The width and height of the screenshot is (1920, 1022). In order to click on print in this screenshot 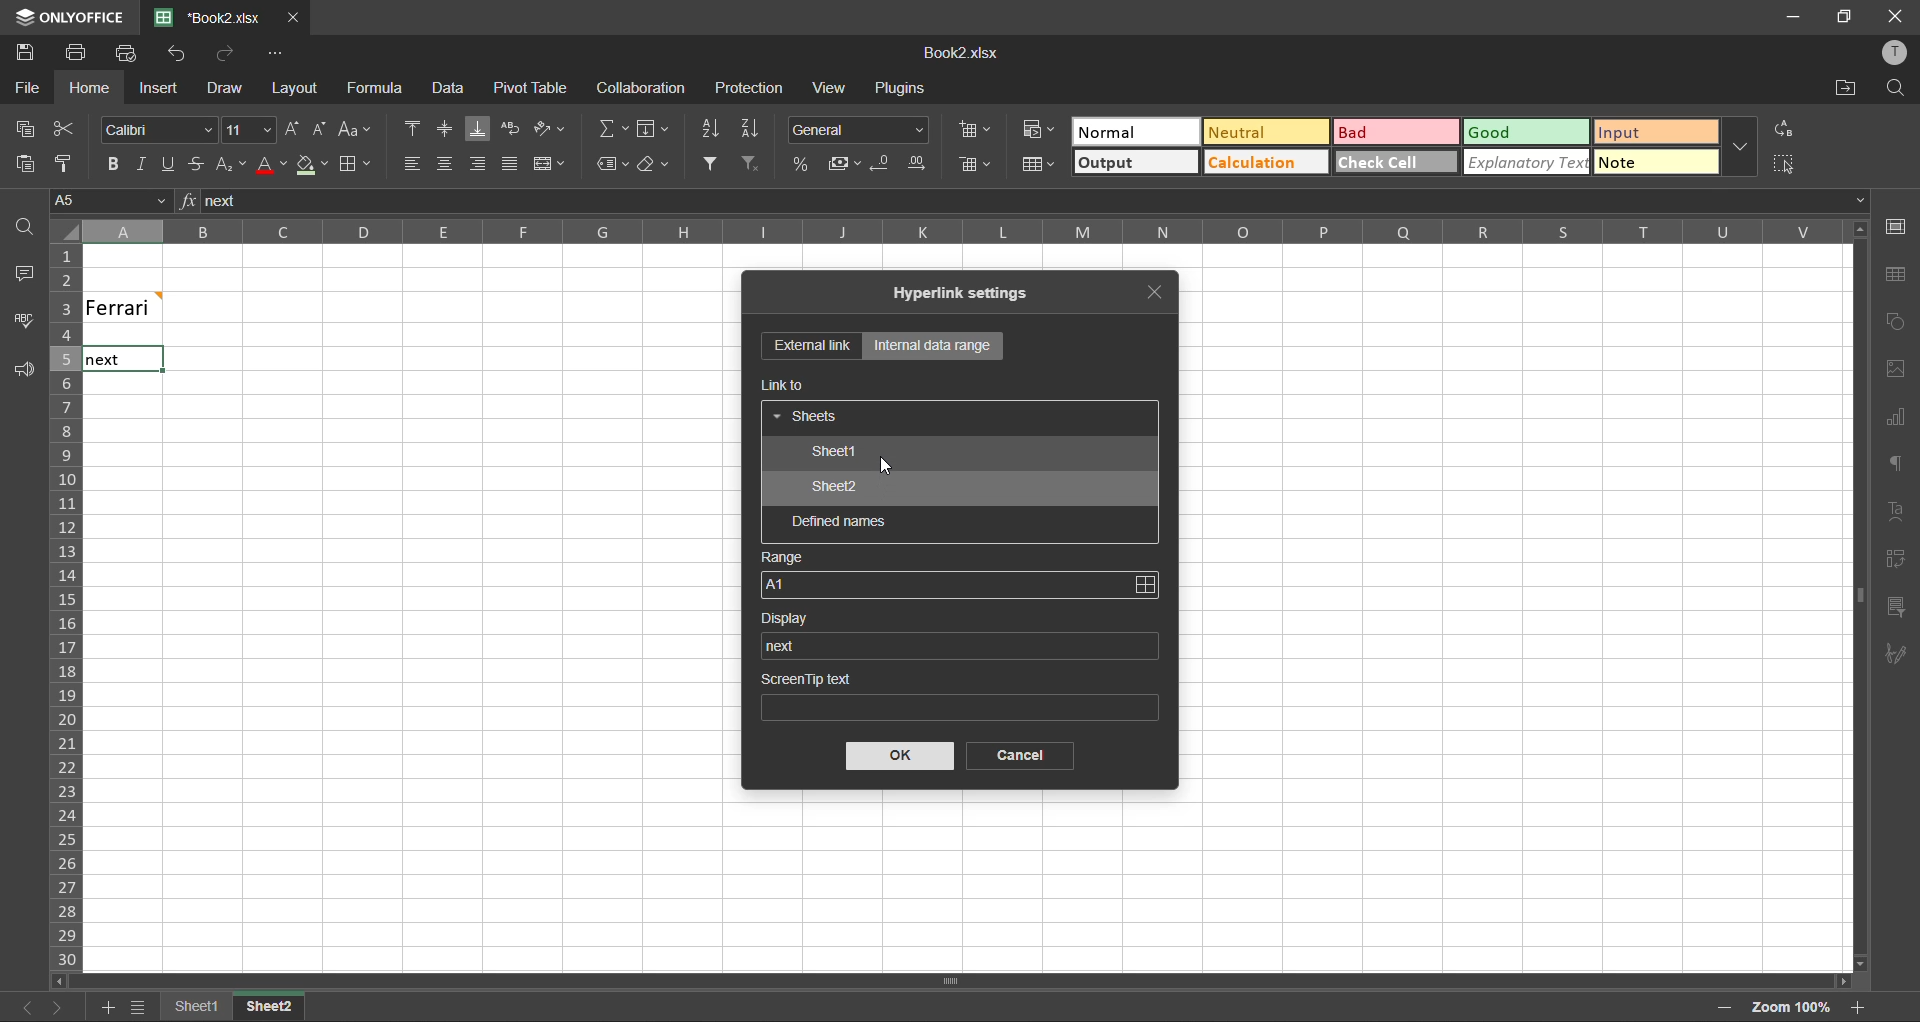, I will do `click(78, 52)`.